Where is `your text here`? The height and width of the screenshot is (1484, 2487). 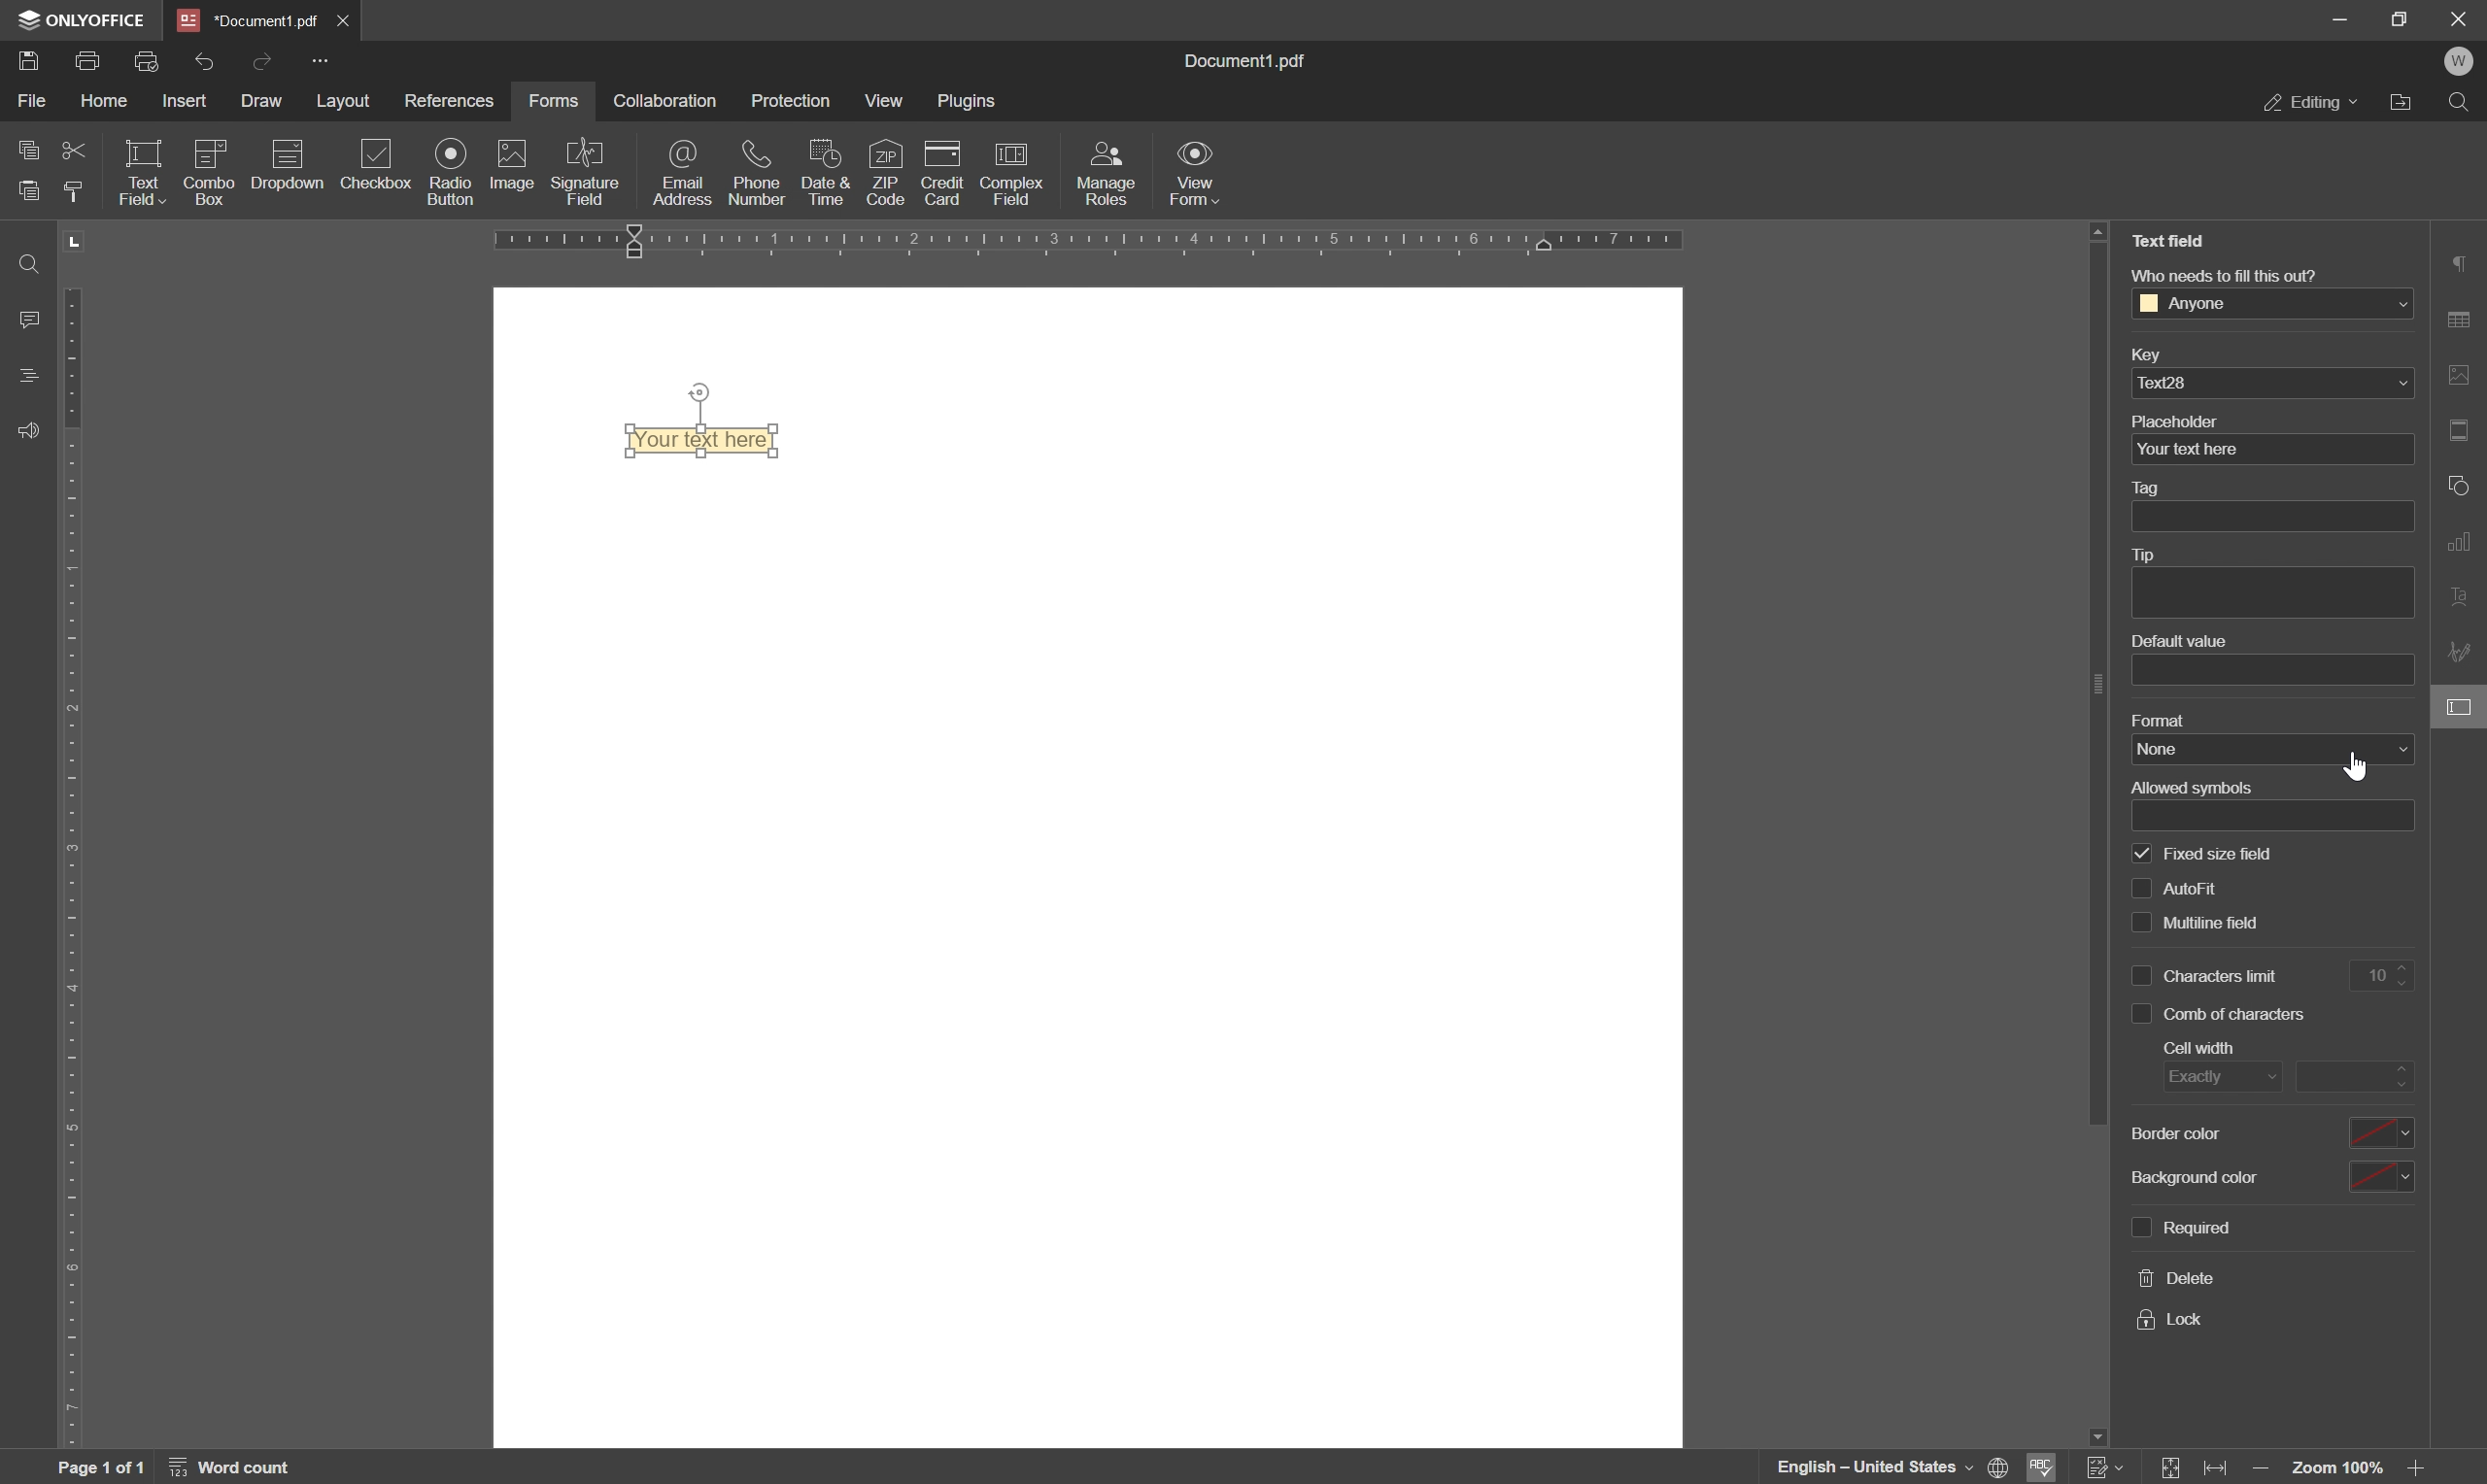
your text here is located at coordinates (689, 437).